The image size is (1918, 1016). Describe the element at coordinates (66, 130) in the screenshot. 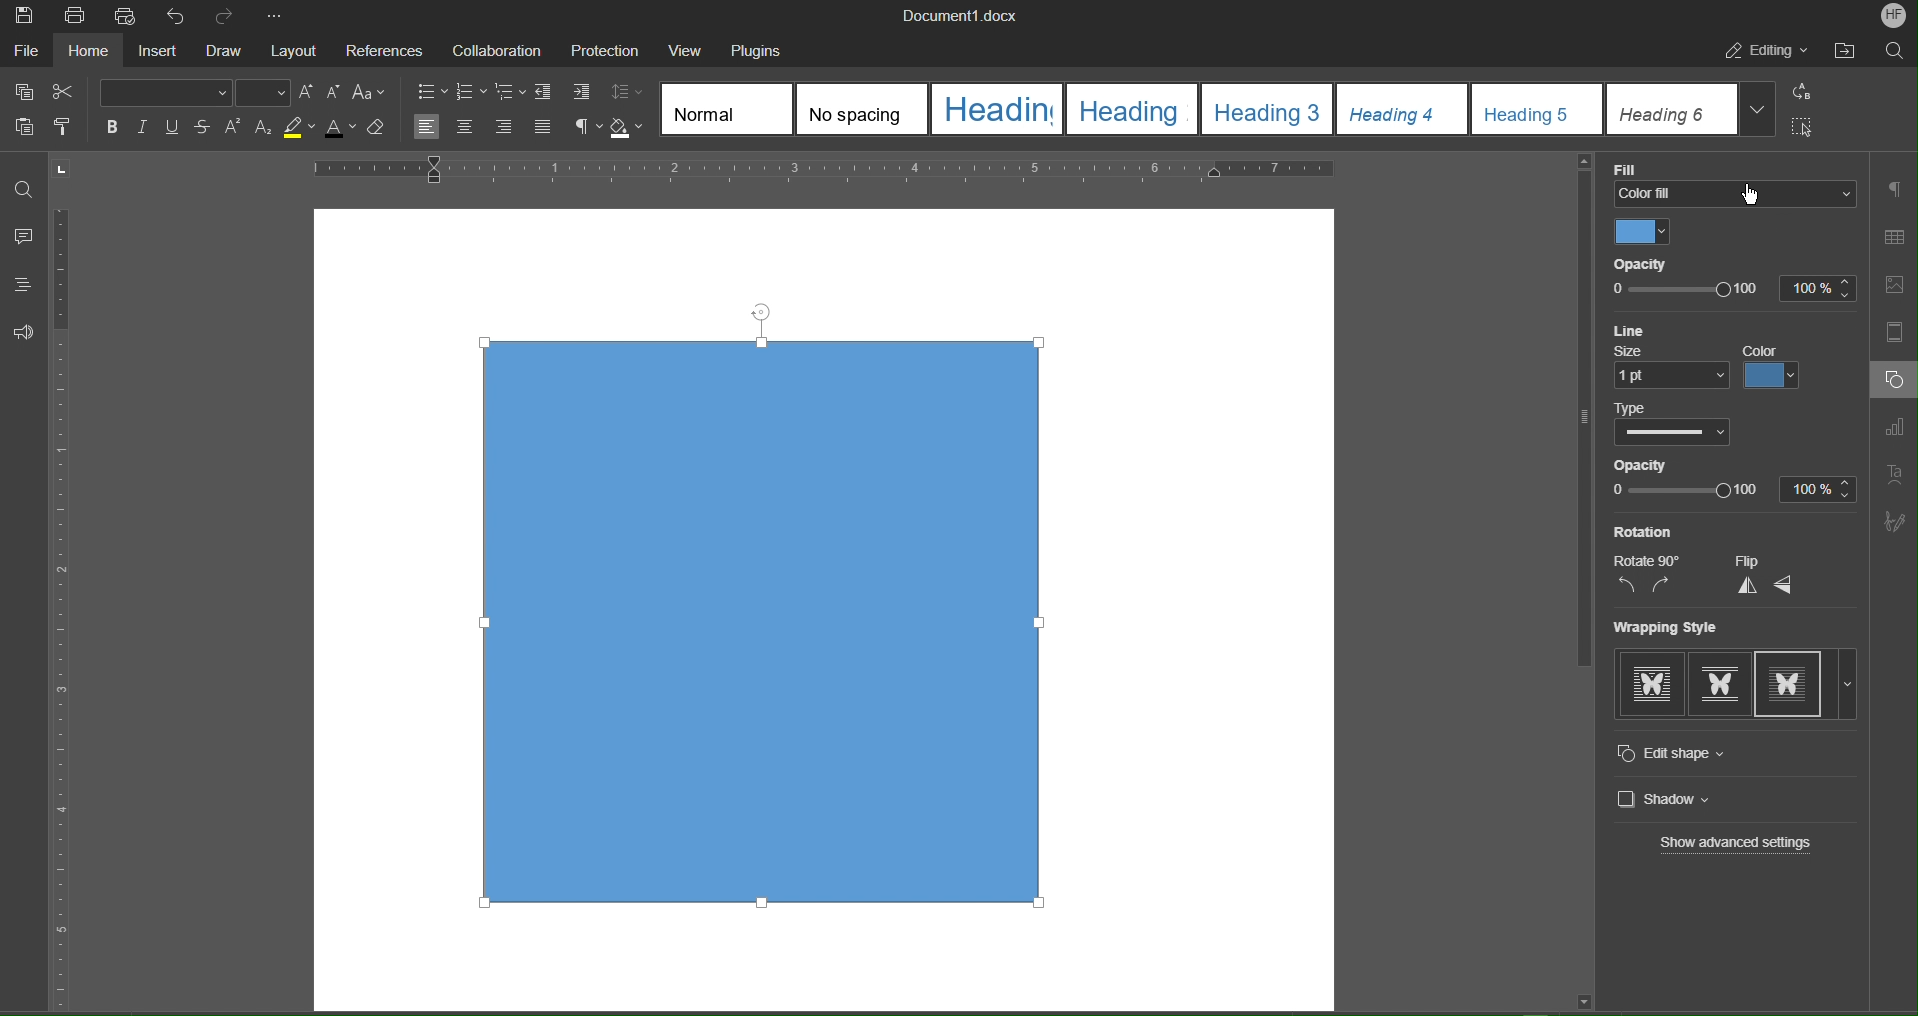

I see `Style Copy` at that location.